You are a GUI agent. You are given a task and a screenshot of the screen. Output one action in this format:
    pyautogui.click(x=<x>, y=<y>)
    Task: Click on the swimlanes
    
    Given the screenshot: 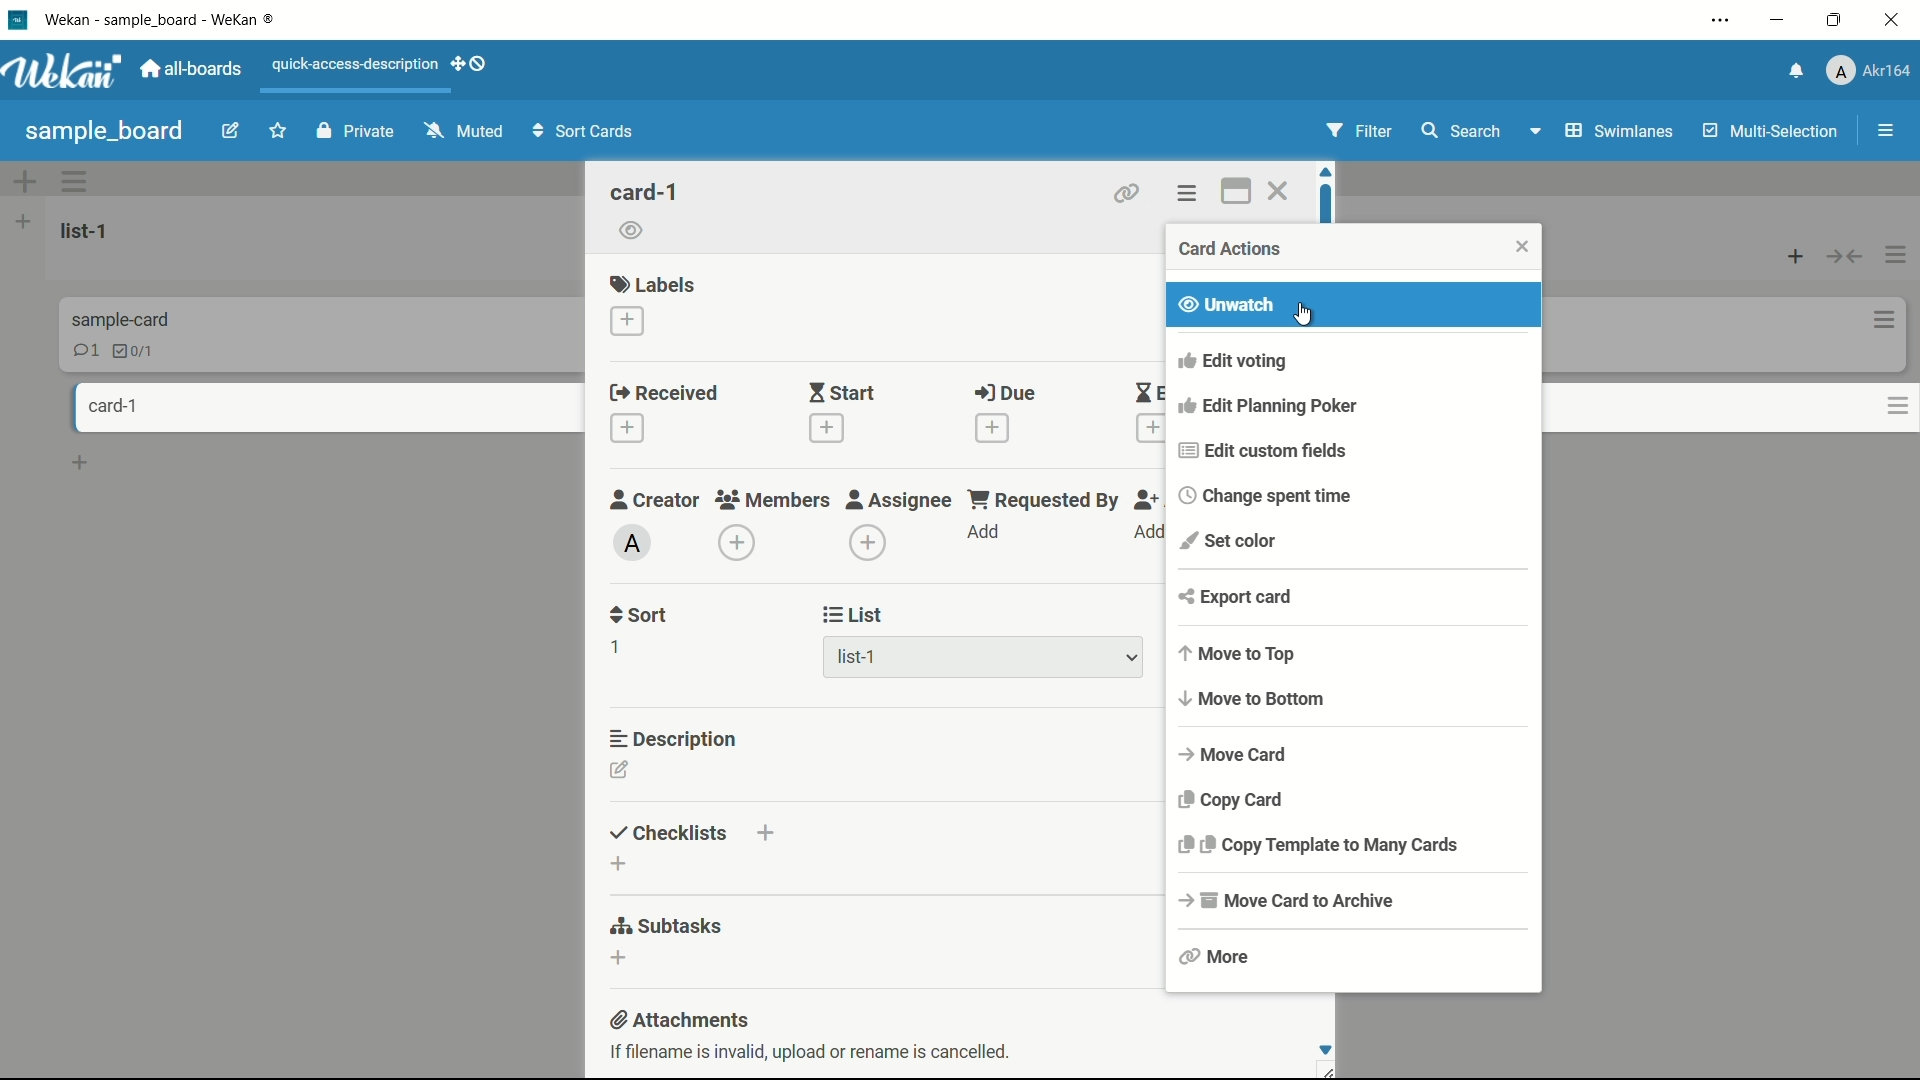 What is the action you would take?
    pyautogui.click(x=1600, y=131)
    